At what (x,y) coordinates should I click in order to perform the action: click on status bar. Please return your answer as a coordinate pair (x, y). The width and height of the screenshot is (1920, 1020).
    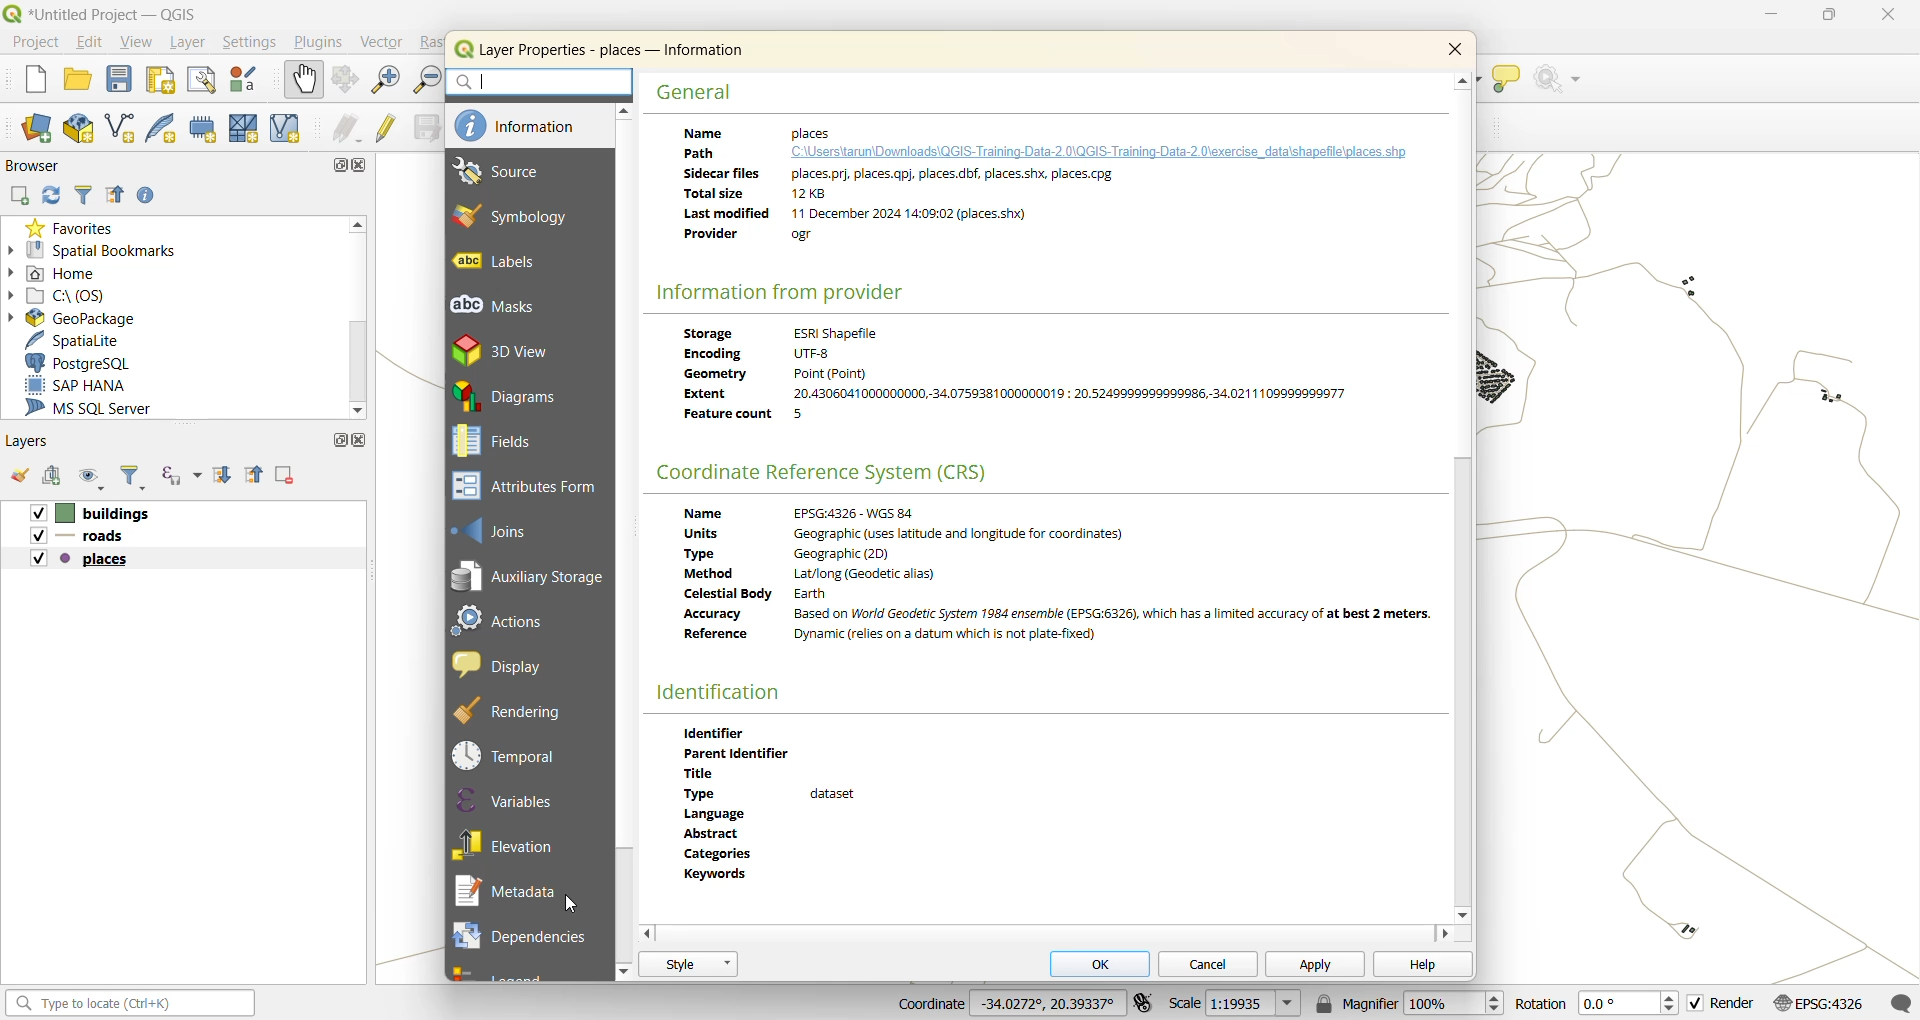
    Looking at the image, I should click on (127, 1002).